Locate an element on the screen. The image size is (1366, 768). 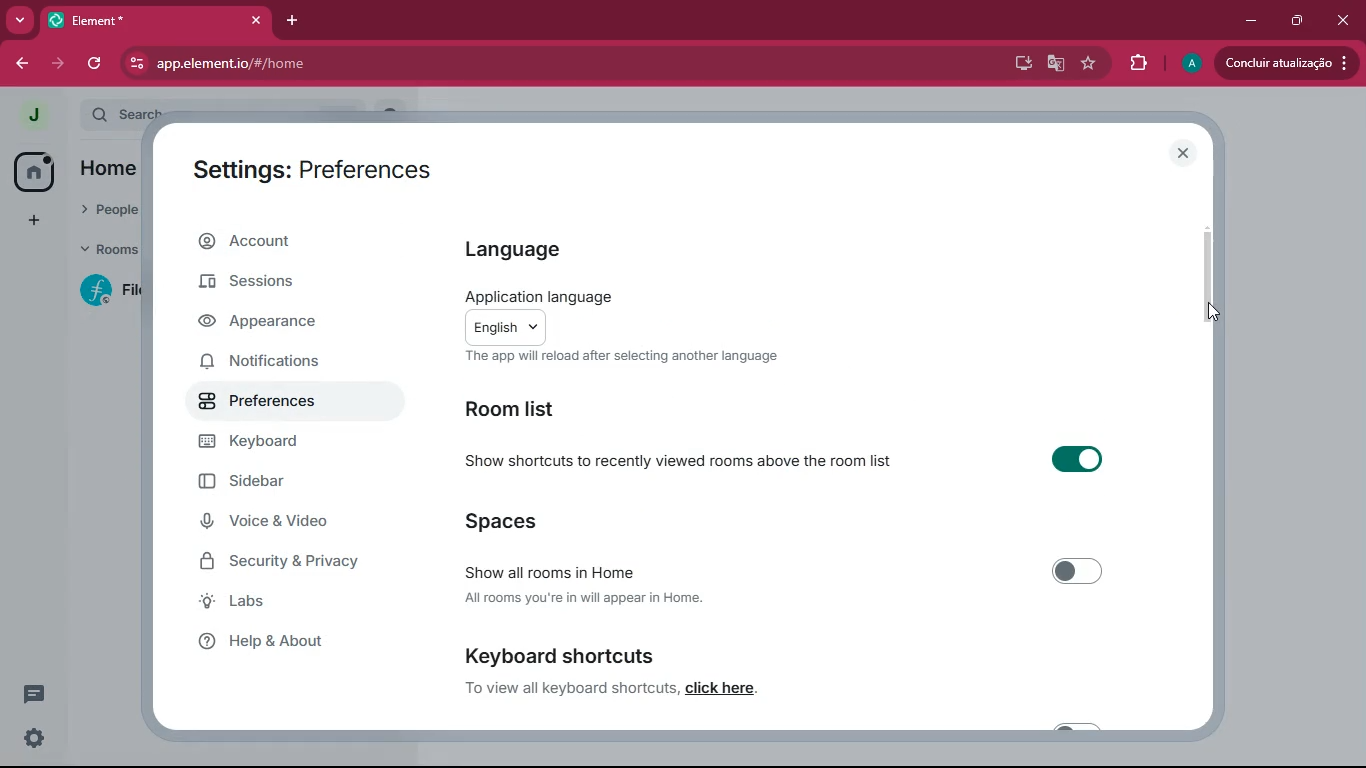
conversations is located at coordinates (31, 694).